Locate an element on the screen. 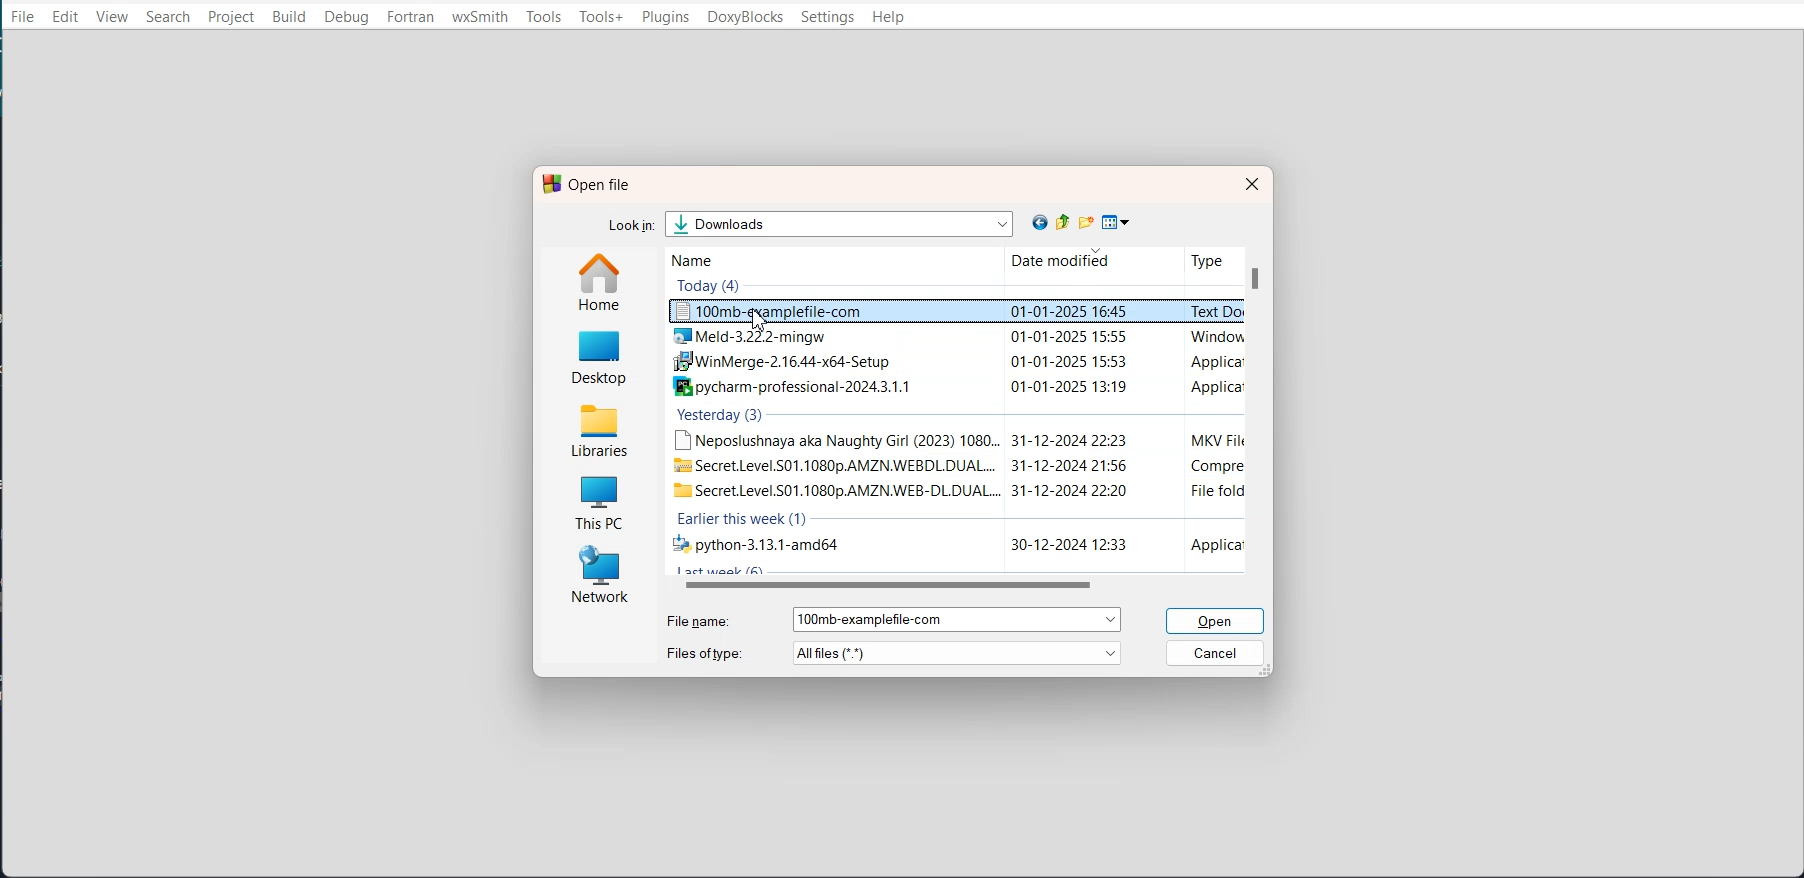 The image size is (1804, 878). Up one level is located at coordinates (1066, 222).